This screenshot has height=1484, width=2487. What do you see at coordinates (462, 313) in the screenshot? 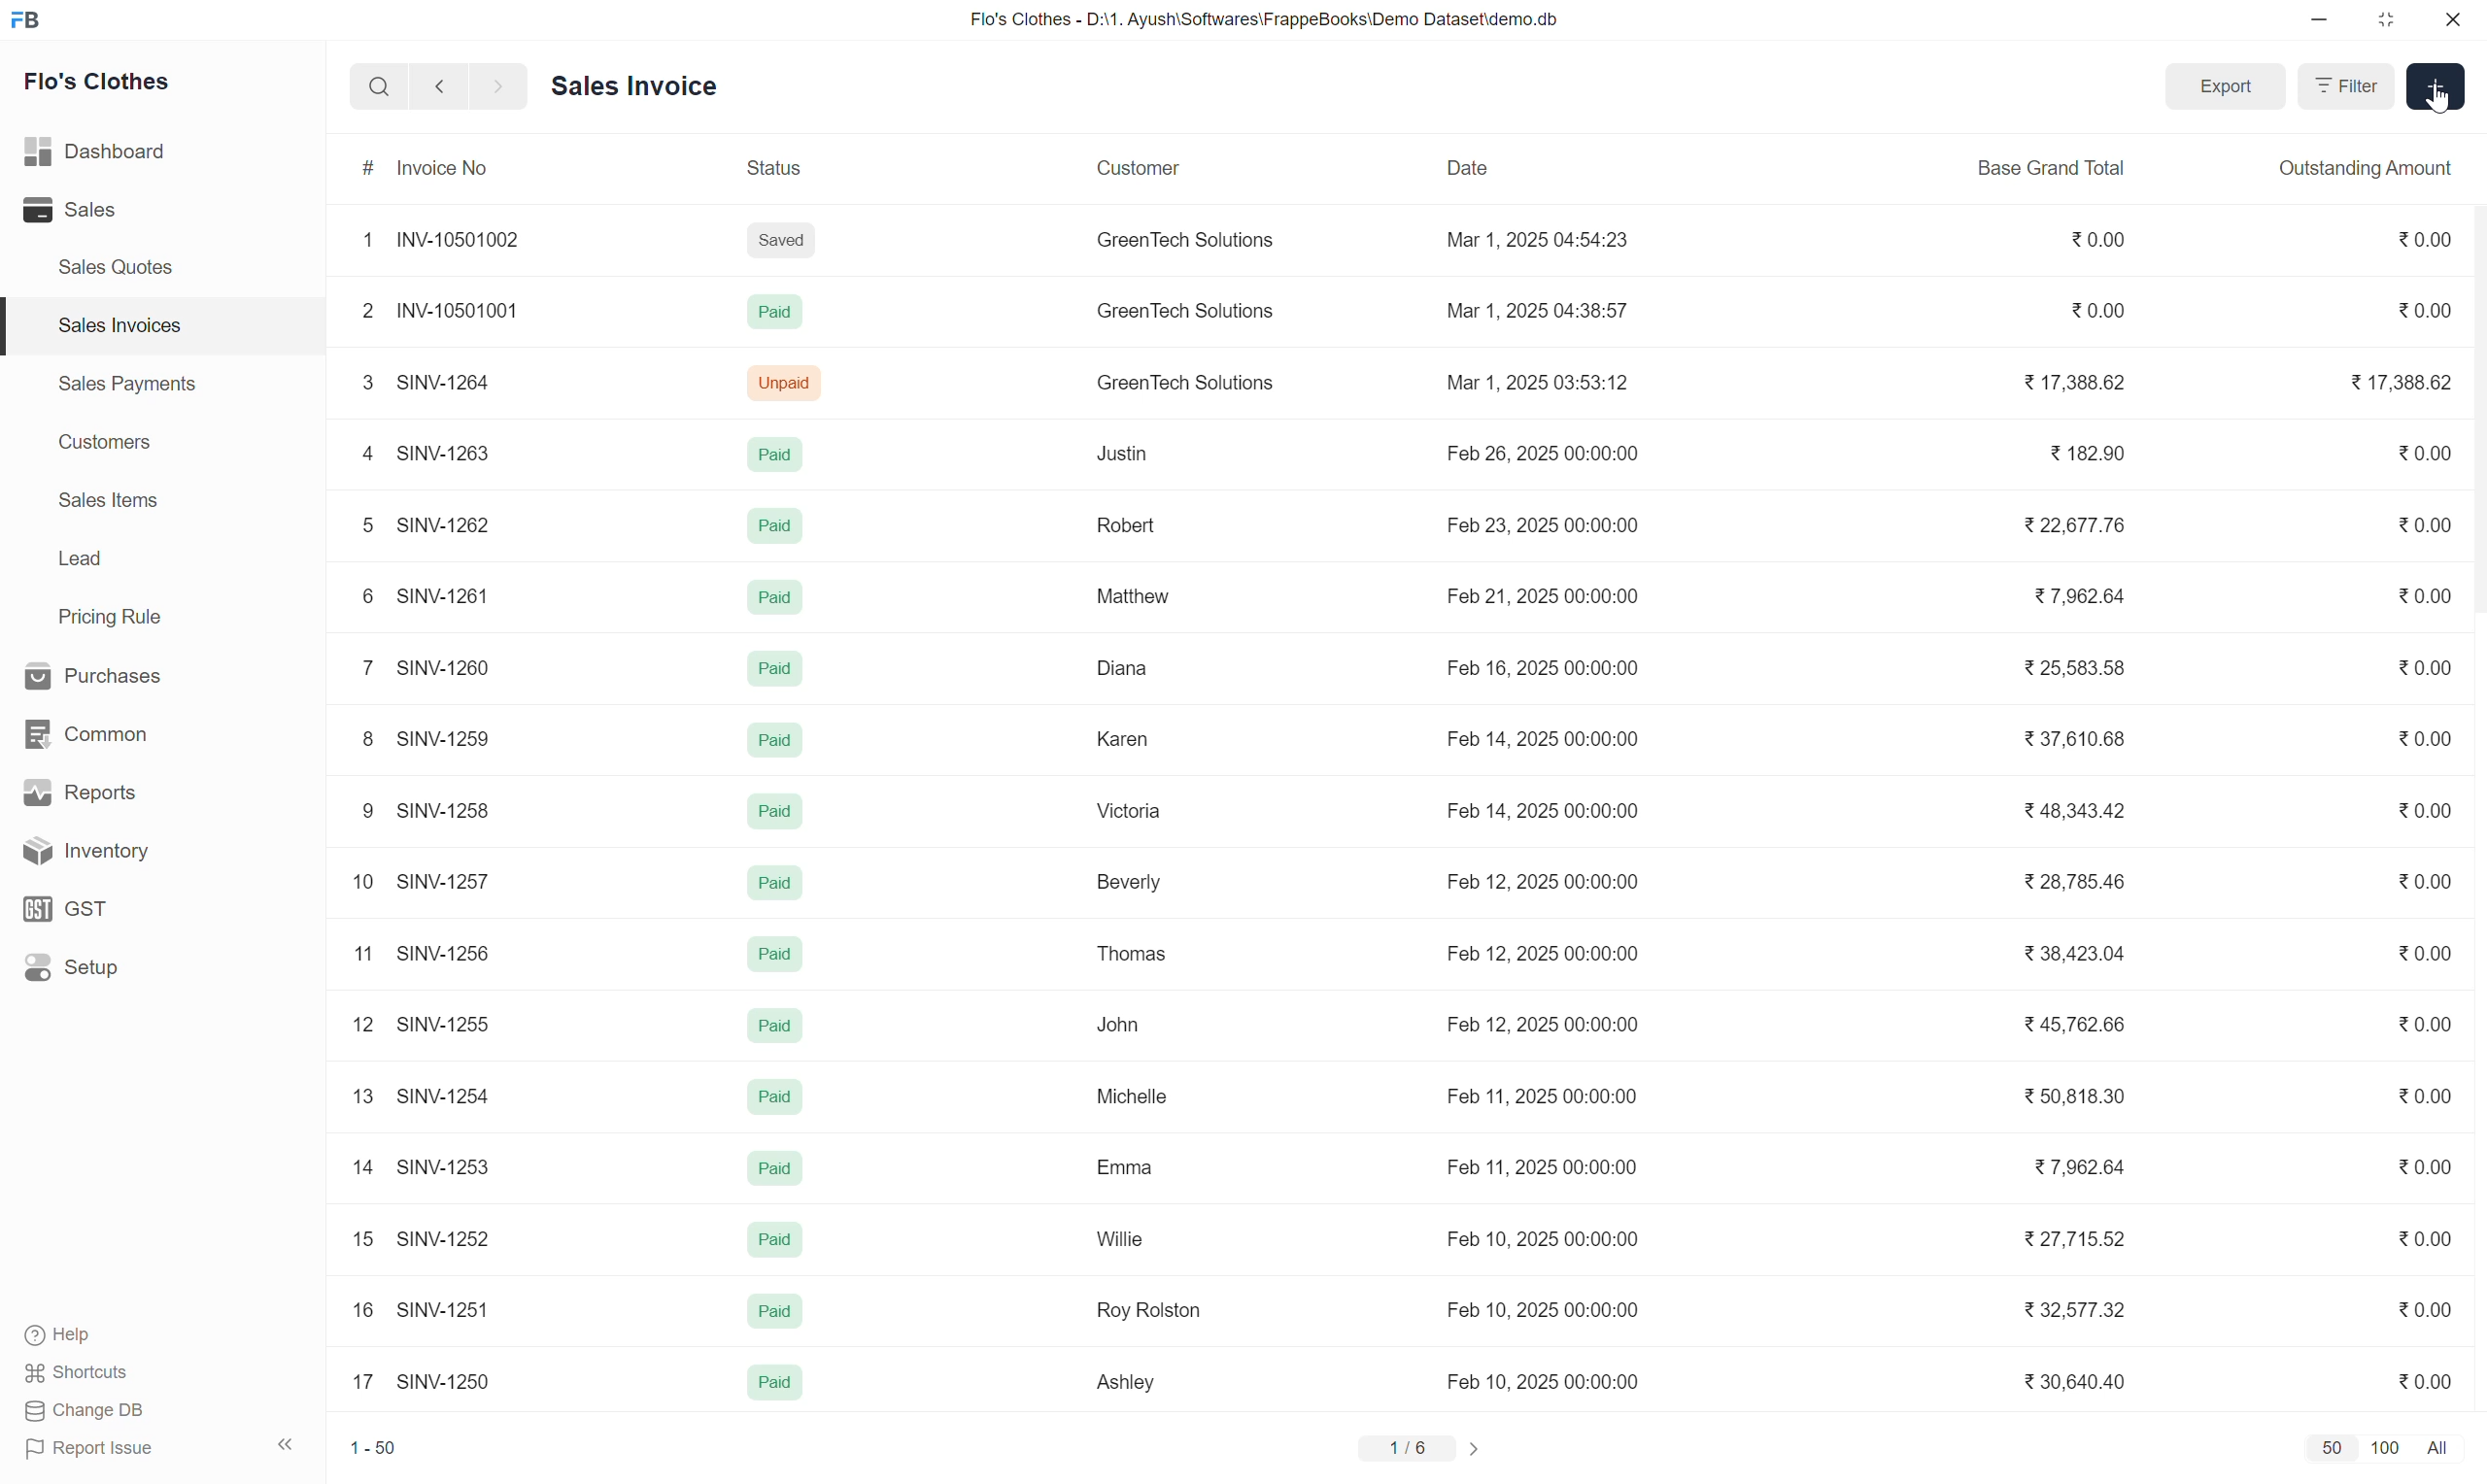
I see `INV-10501001` at bounding box center [462, 313].